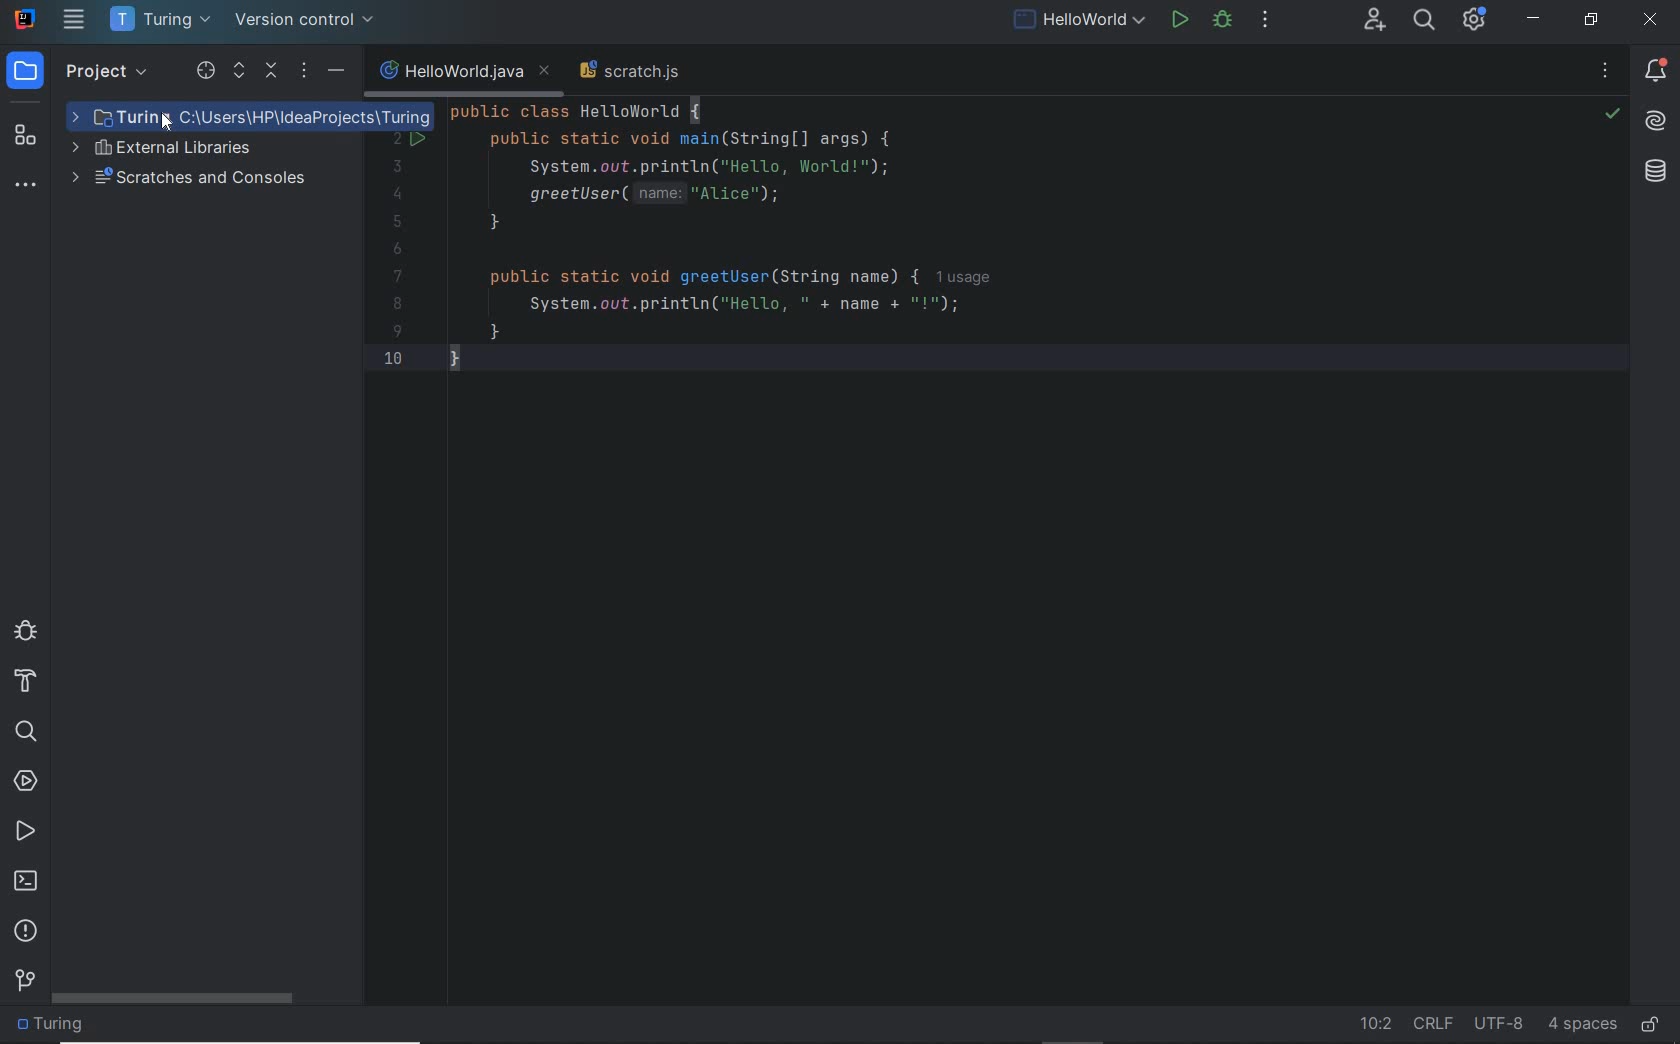  Describe the element at coordinates (25, 831) in the screenshot. I see `run` at that location.